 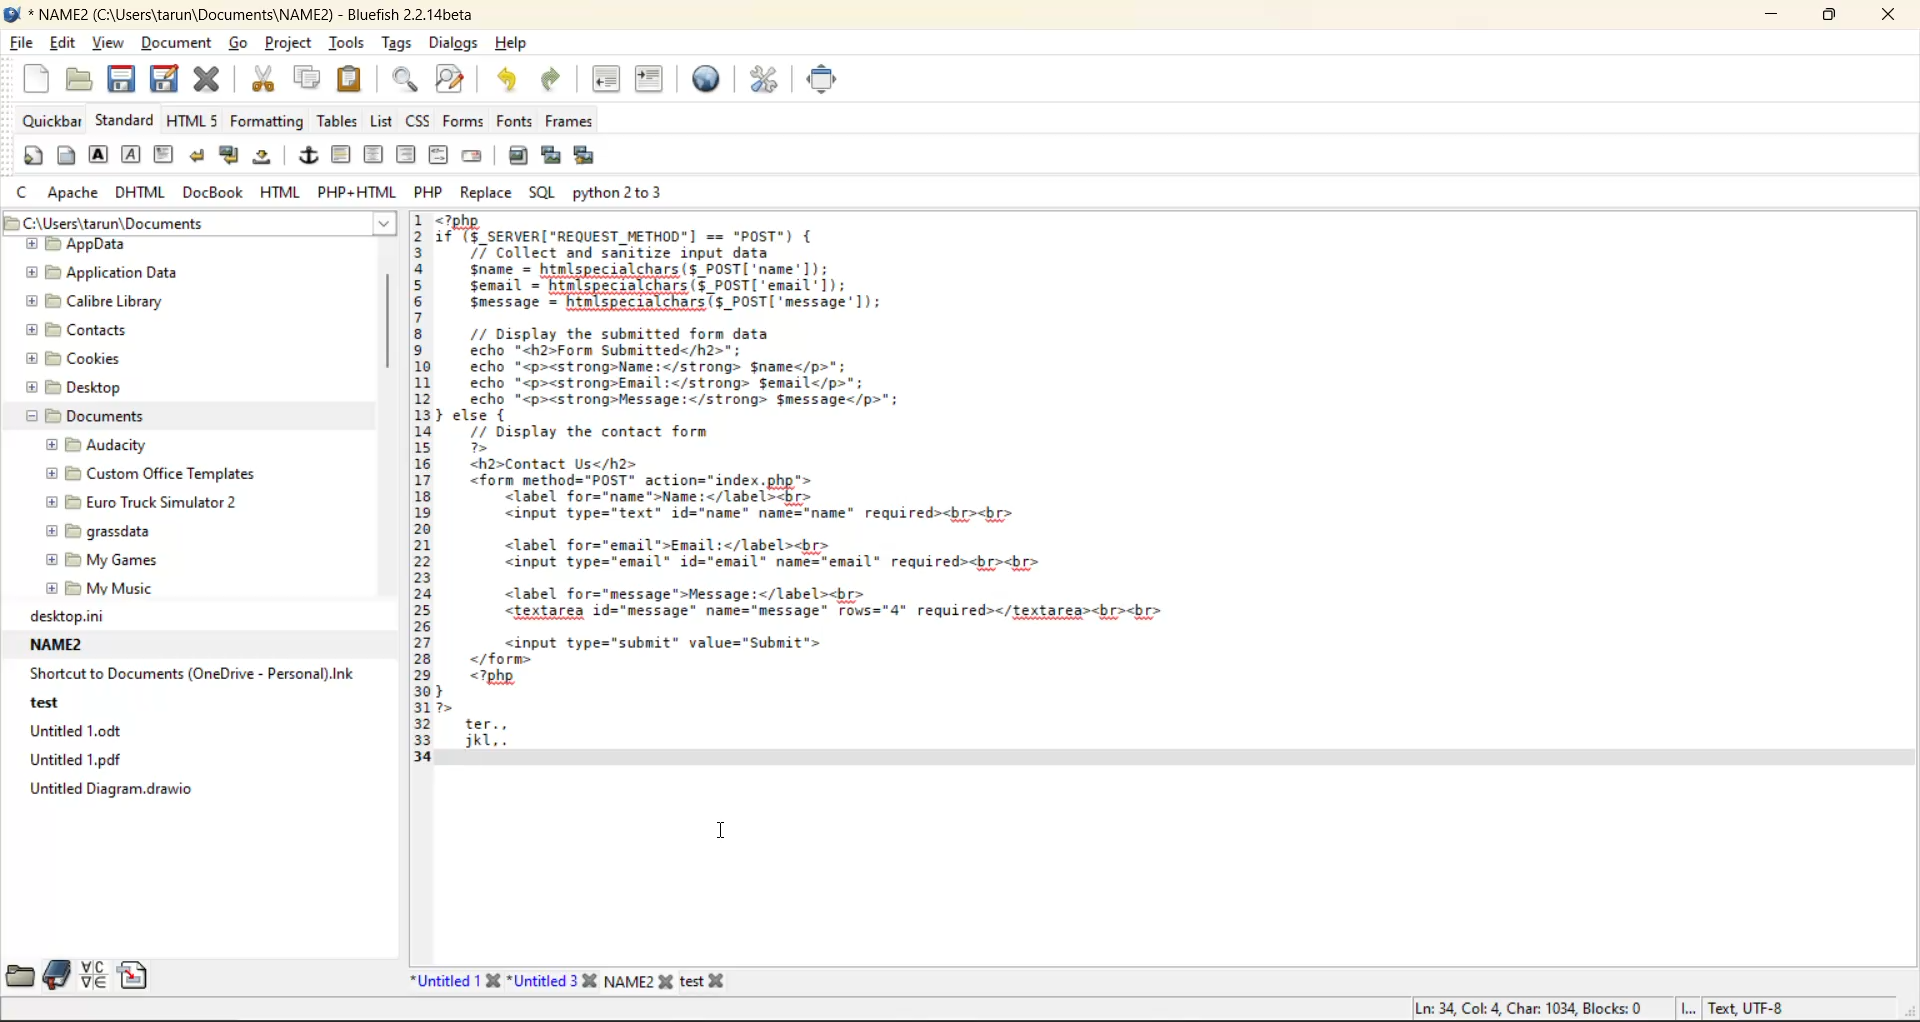 I want to click on open, so click(x=75, y=79).